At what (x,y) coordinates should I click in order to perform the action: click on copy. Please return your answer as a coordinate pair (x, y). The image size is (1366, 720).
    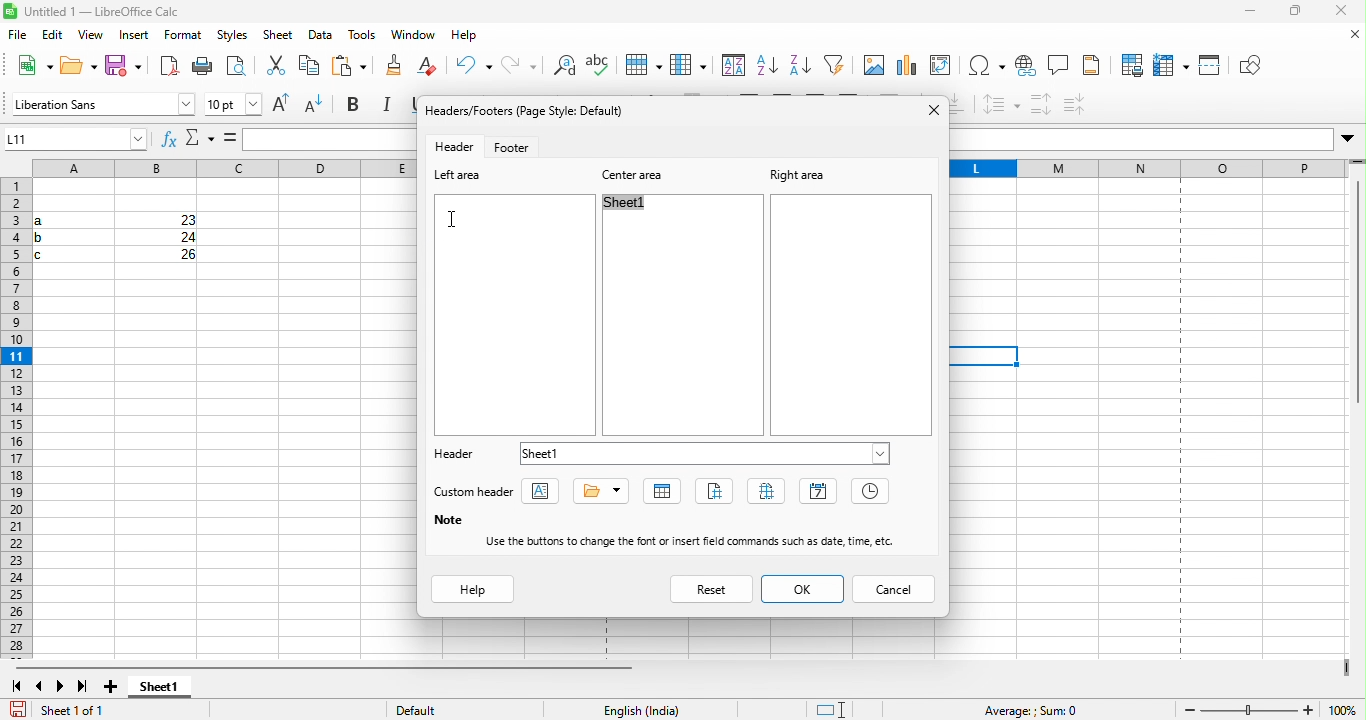
    Looking at the image, I should click on (276, 67).